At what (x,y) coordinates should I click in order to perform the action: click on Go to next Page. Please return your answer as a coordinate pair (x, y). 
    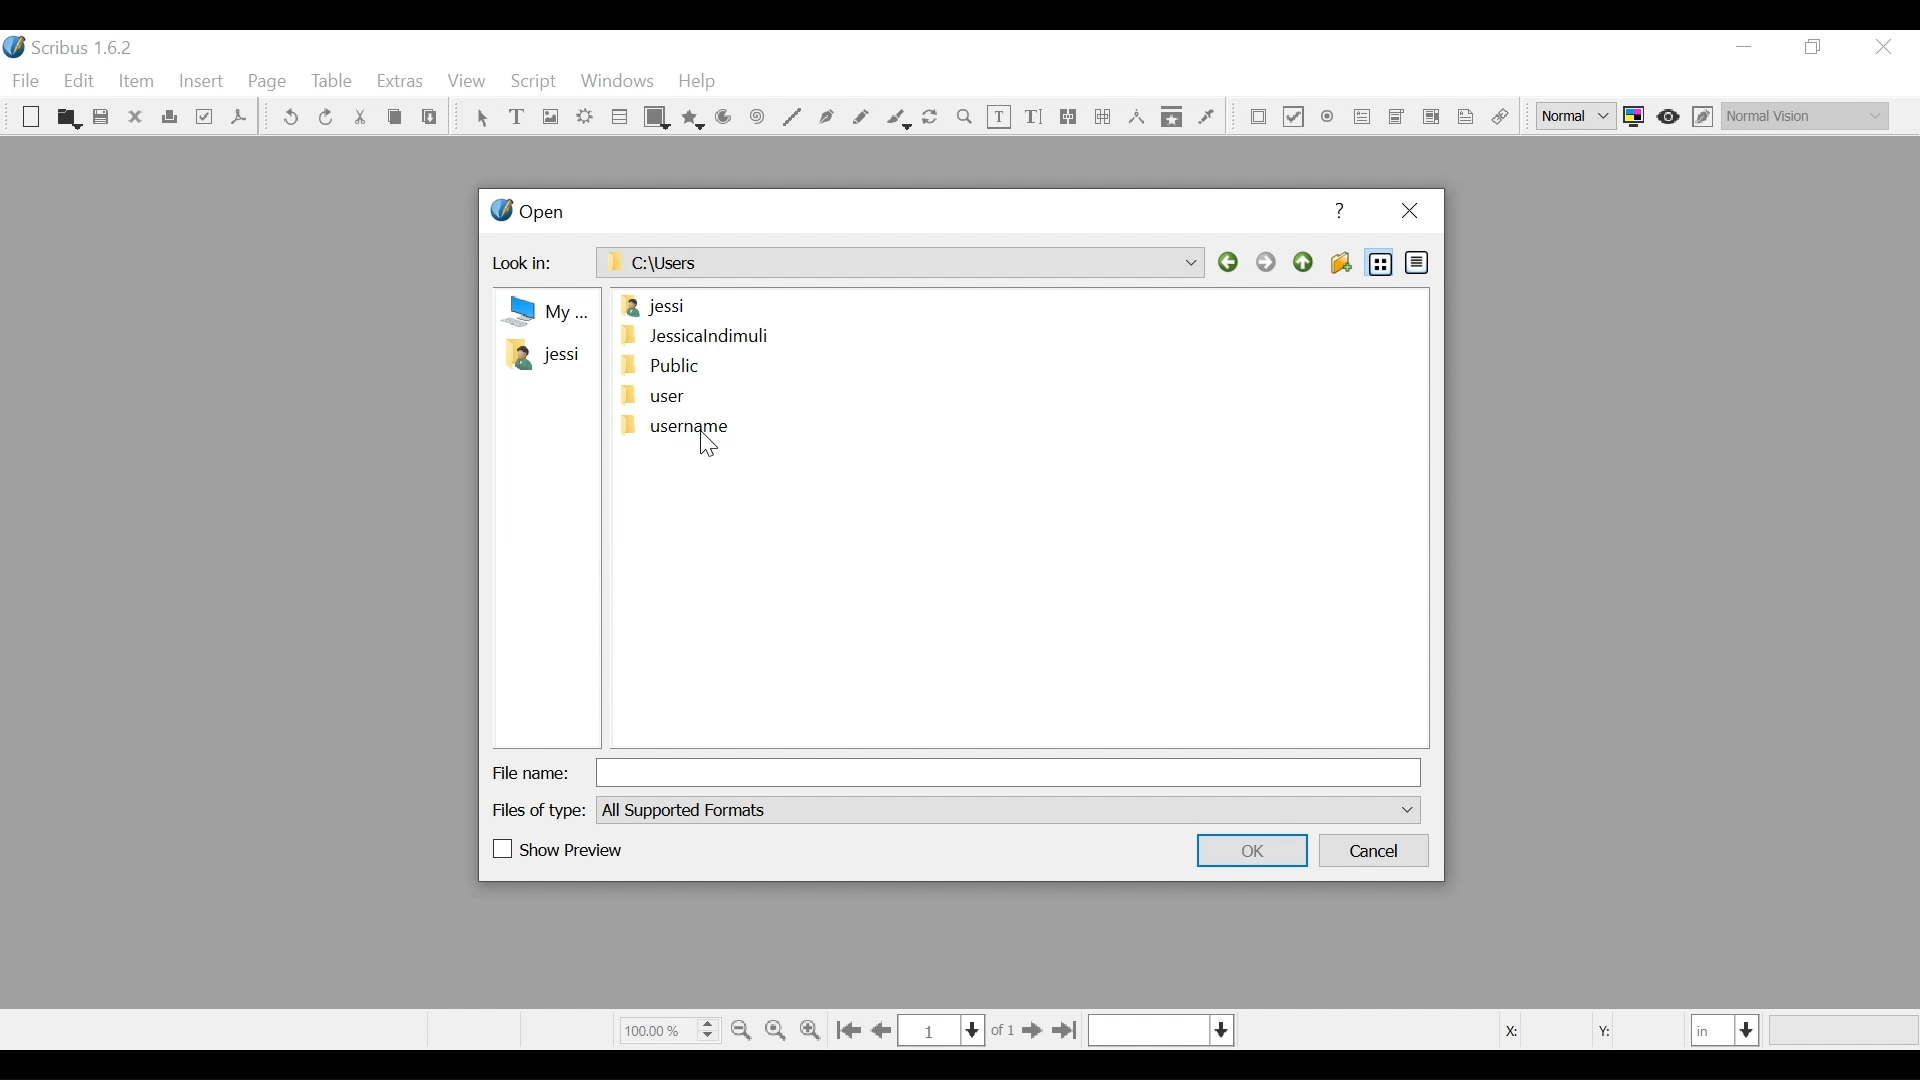
    Looking at the image, I should click on (1028, 1032).